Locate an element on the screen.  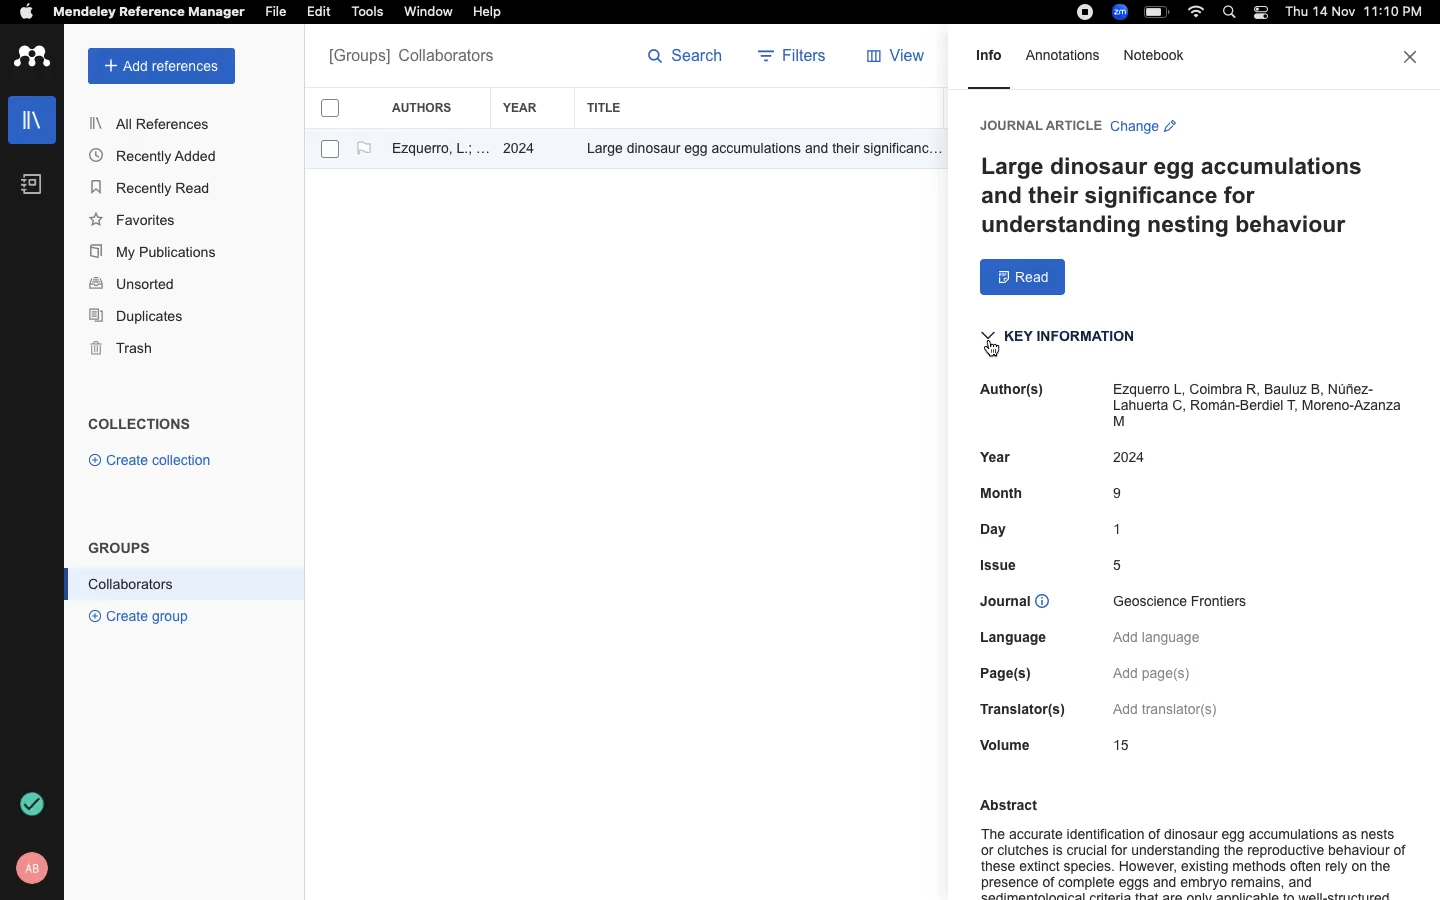
title is located at coordinates (608, 107).